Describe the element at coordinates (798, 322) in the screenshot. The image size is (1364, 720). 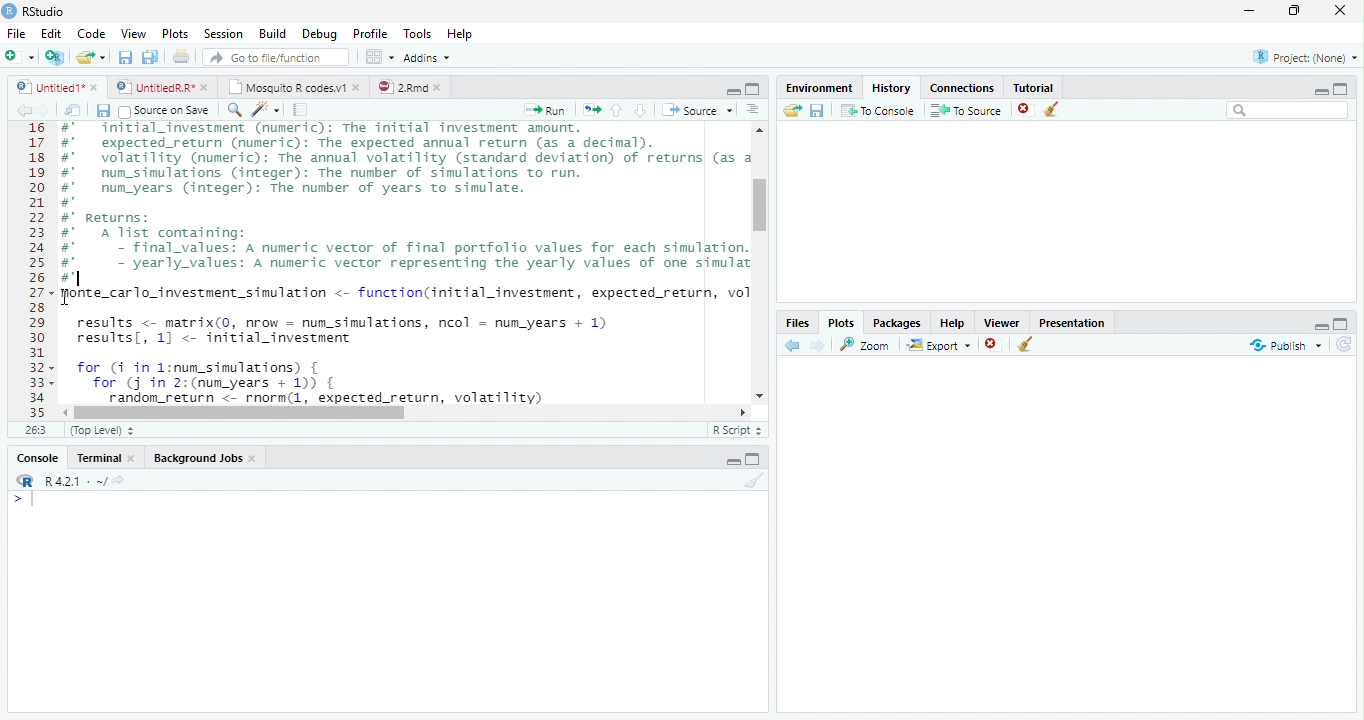
I see `Files` at that location.